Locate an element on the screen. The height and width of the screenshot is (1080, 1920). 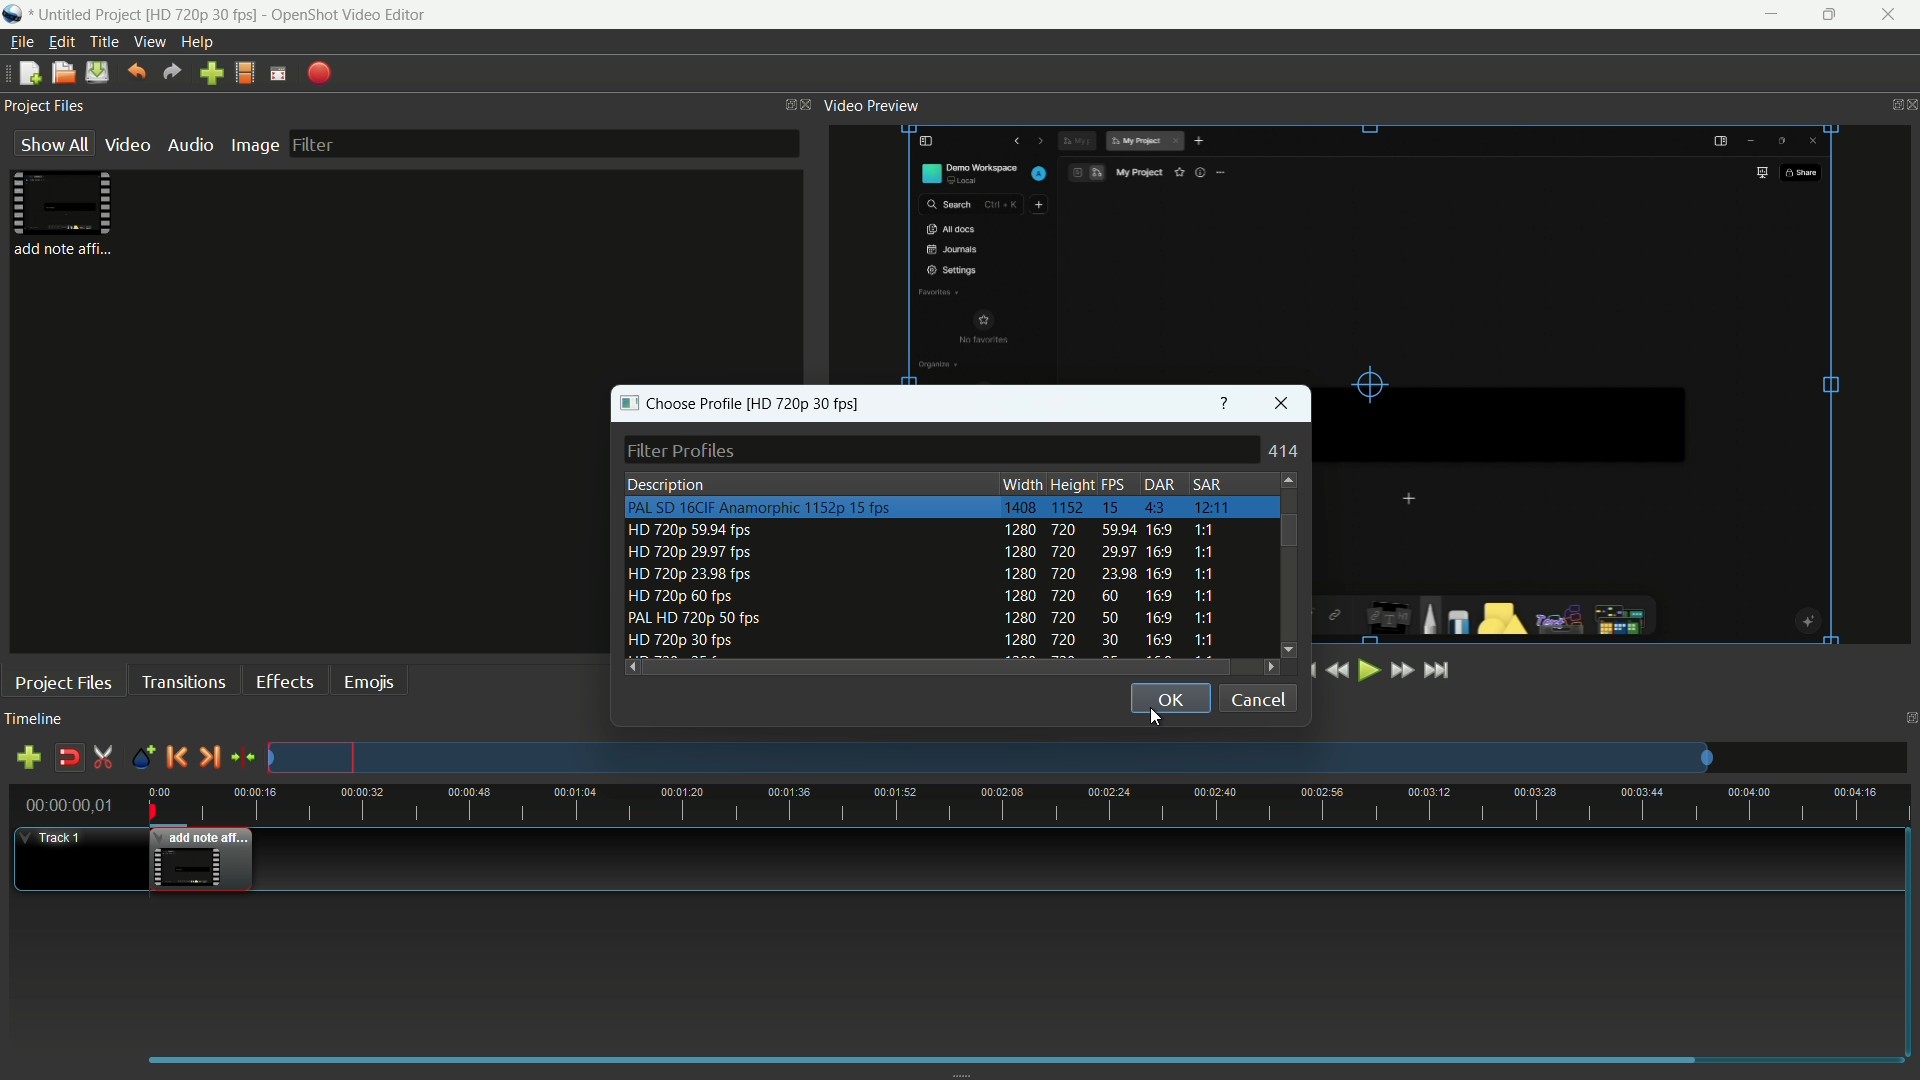
center the timeline on the playhead is located at coordinates (244, 758).